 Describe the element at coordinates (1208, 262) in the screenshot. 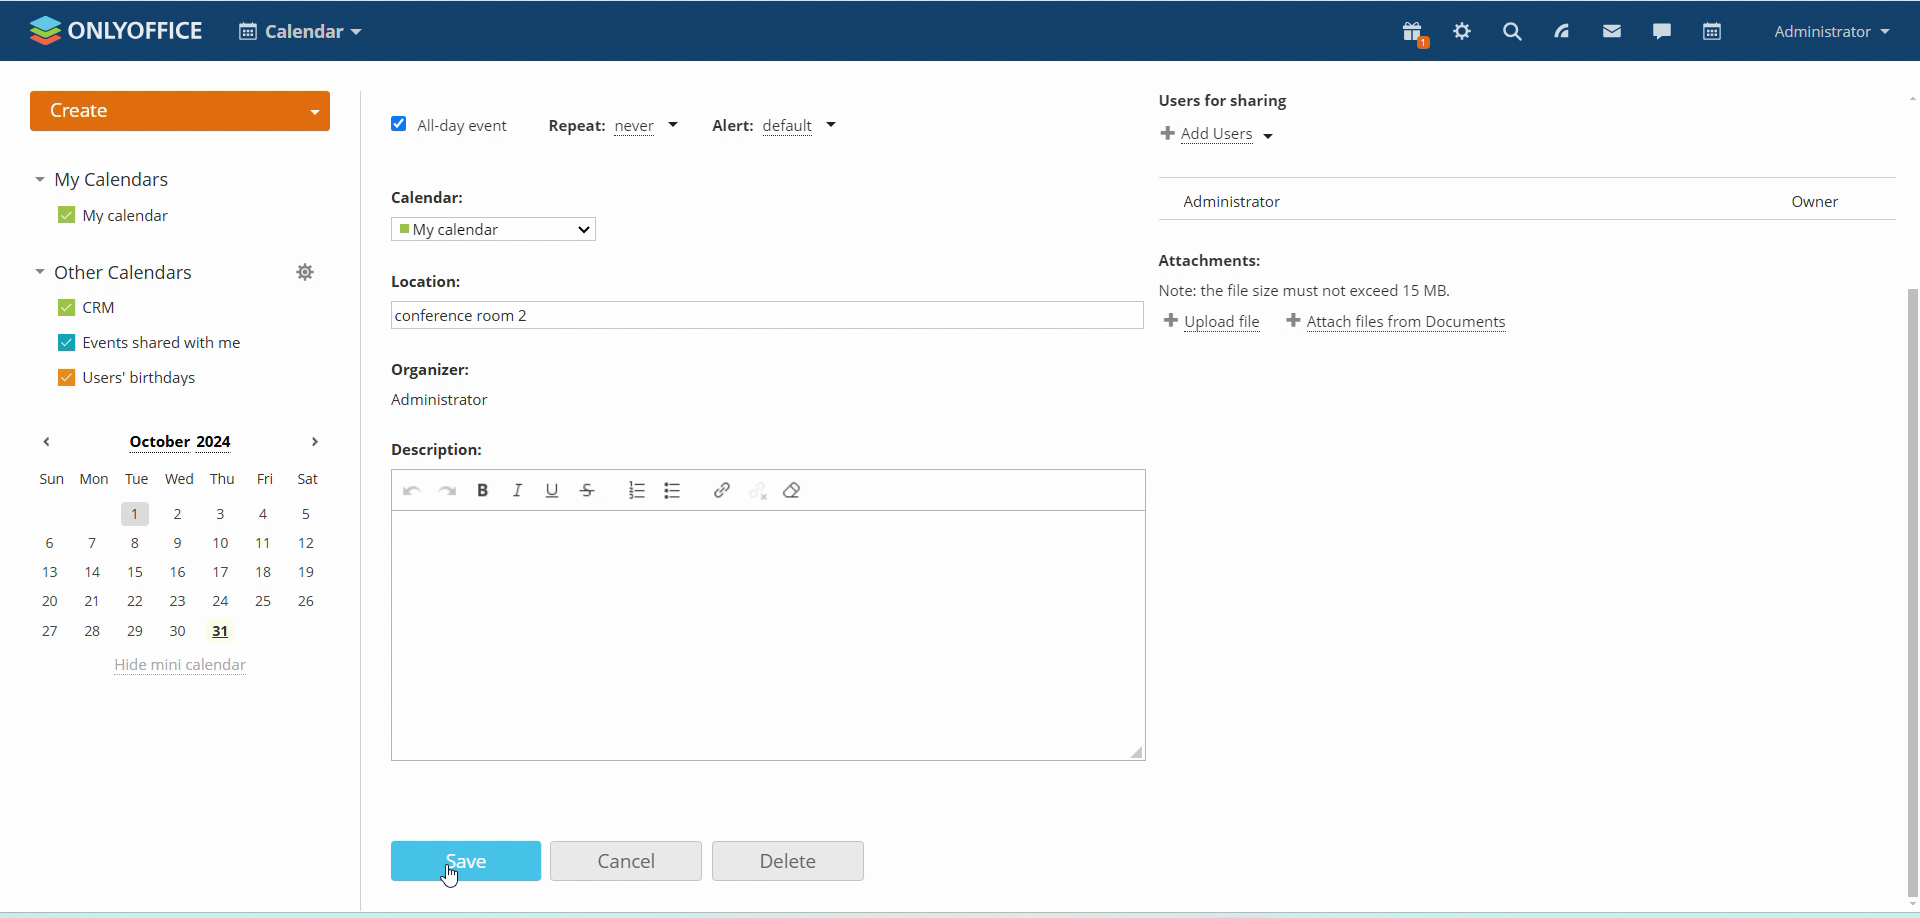

I see `Attachments` at that location.